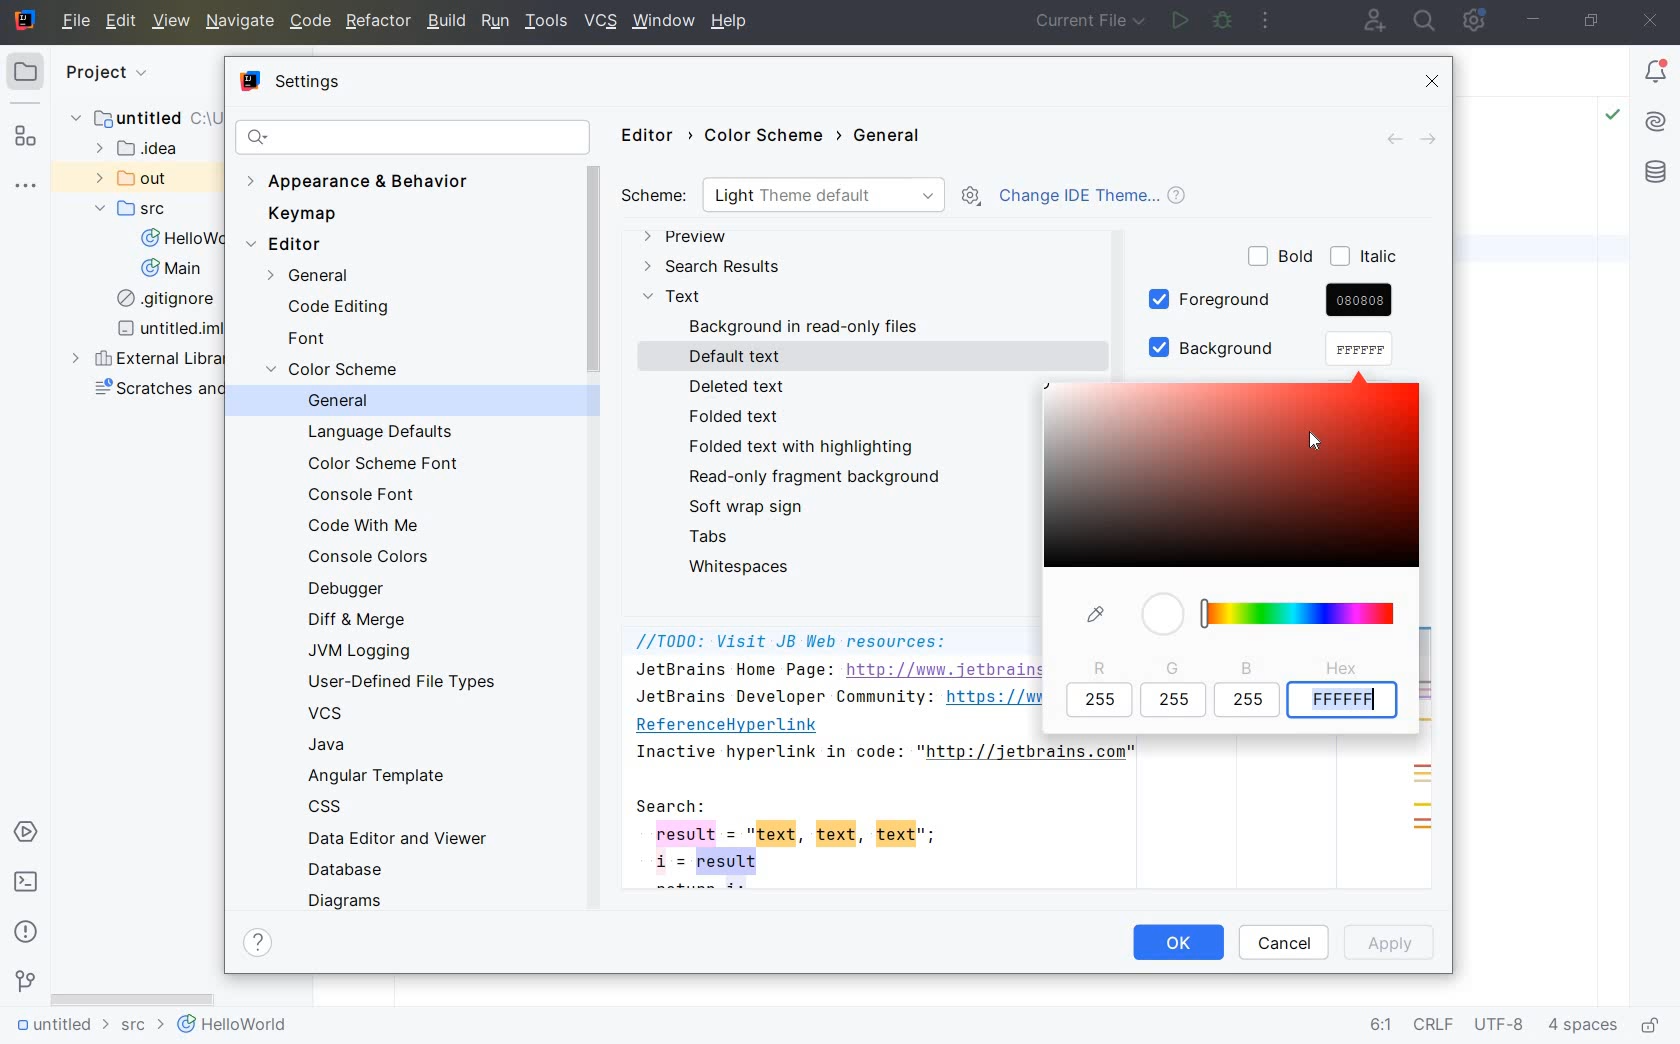 The width and height of the screenshot is (1680, 1044). Describe the element at coordinates (70, 71) in the screenshot. I see `project` at that location.